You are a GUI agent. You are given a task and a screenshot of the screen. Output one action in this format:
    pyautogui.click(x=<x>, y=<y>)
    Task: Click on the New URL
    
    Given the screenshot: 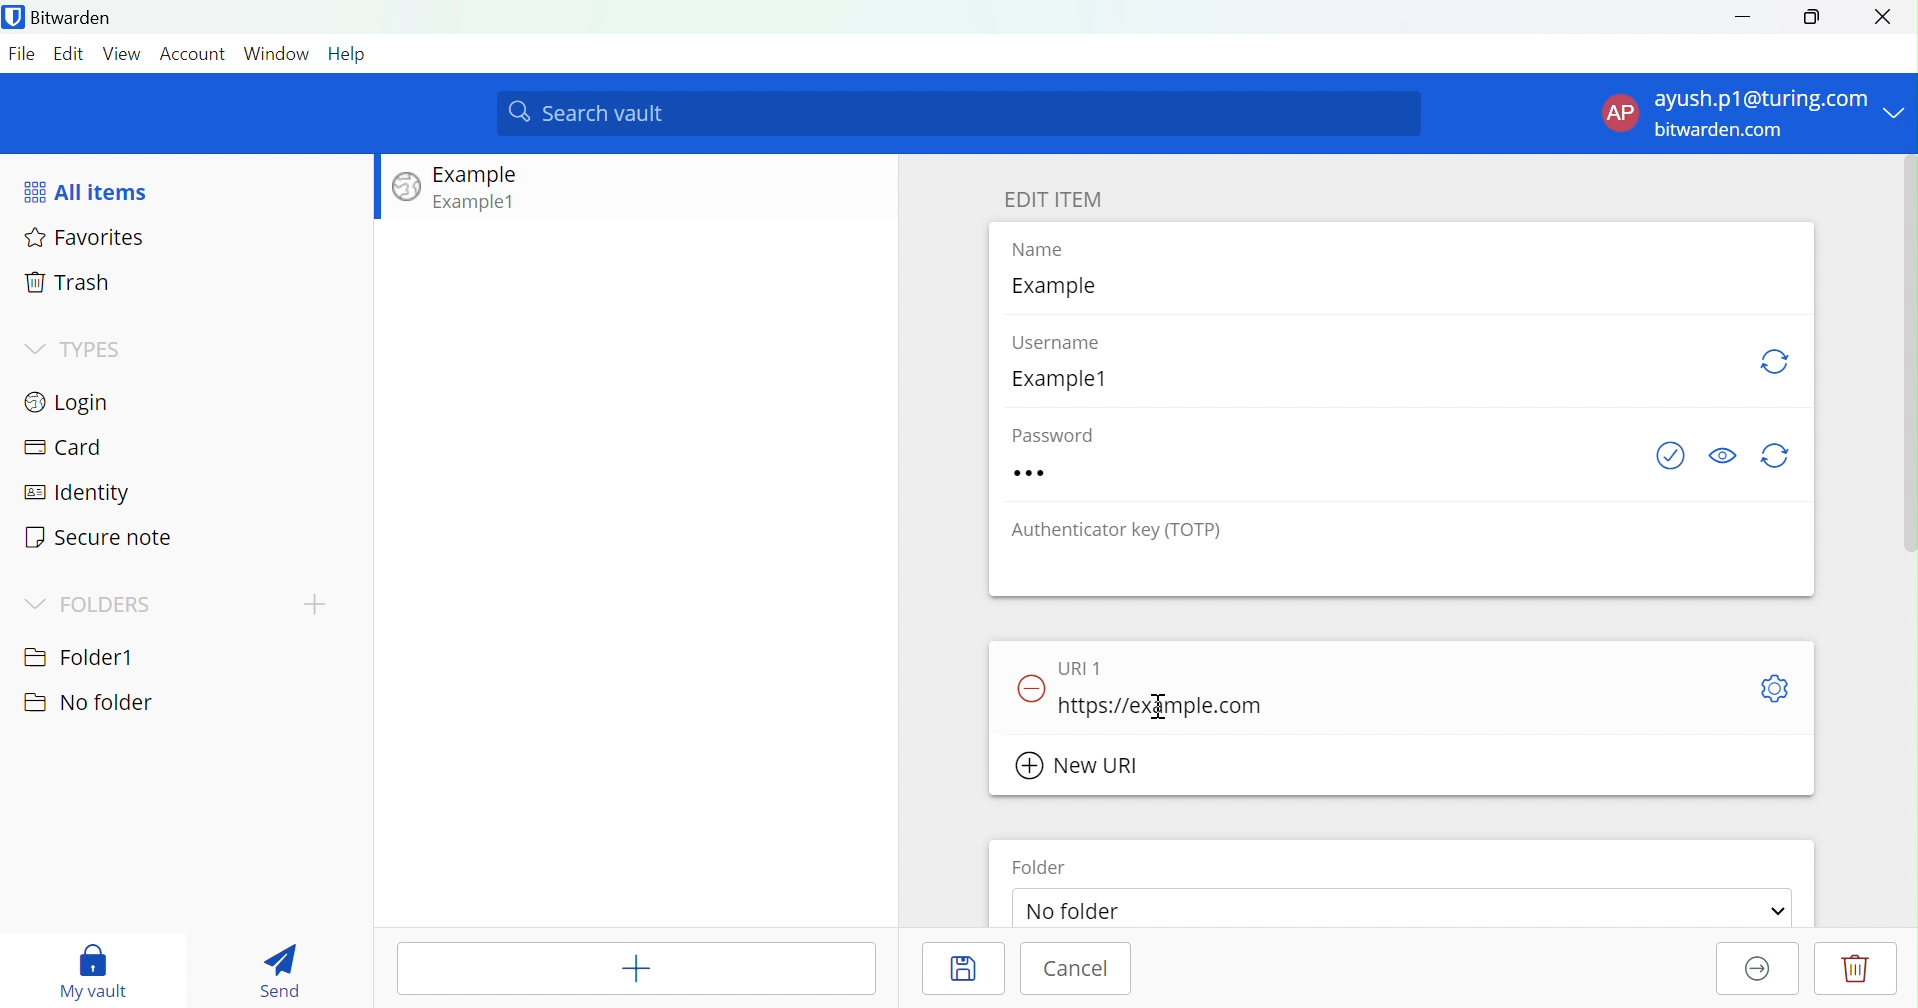 What is the action you would take?
    pyautogui.click(x=1080, y=766)
    